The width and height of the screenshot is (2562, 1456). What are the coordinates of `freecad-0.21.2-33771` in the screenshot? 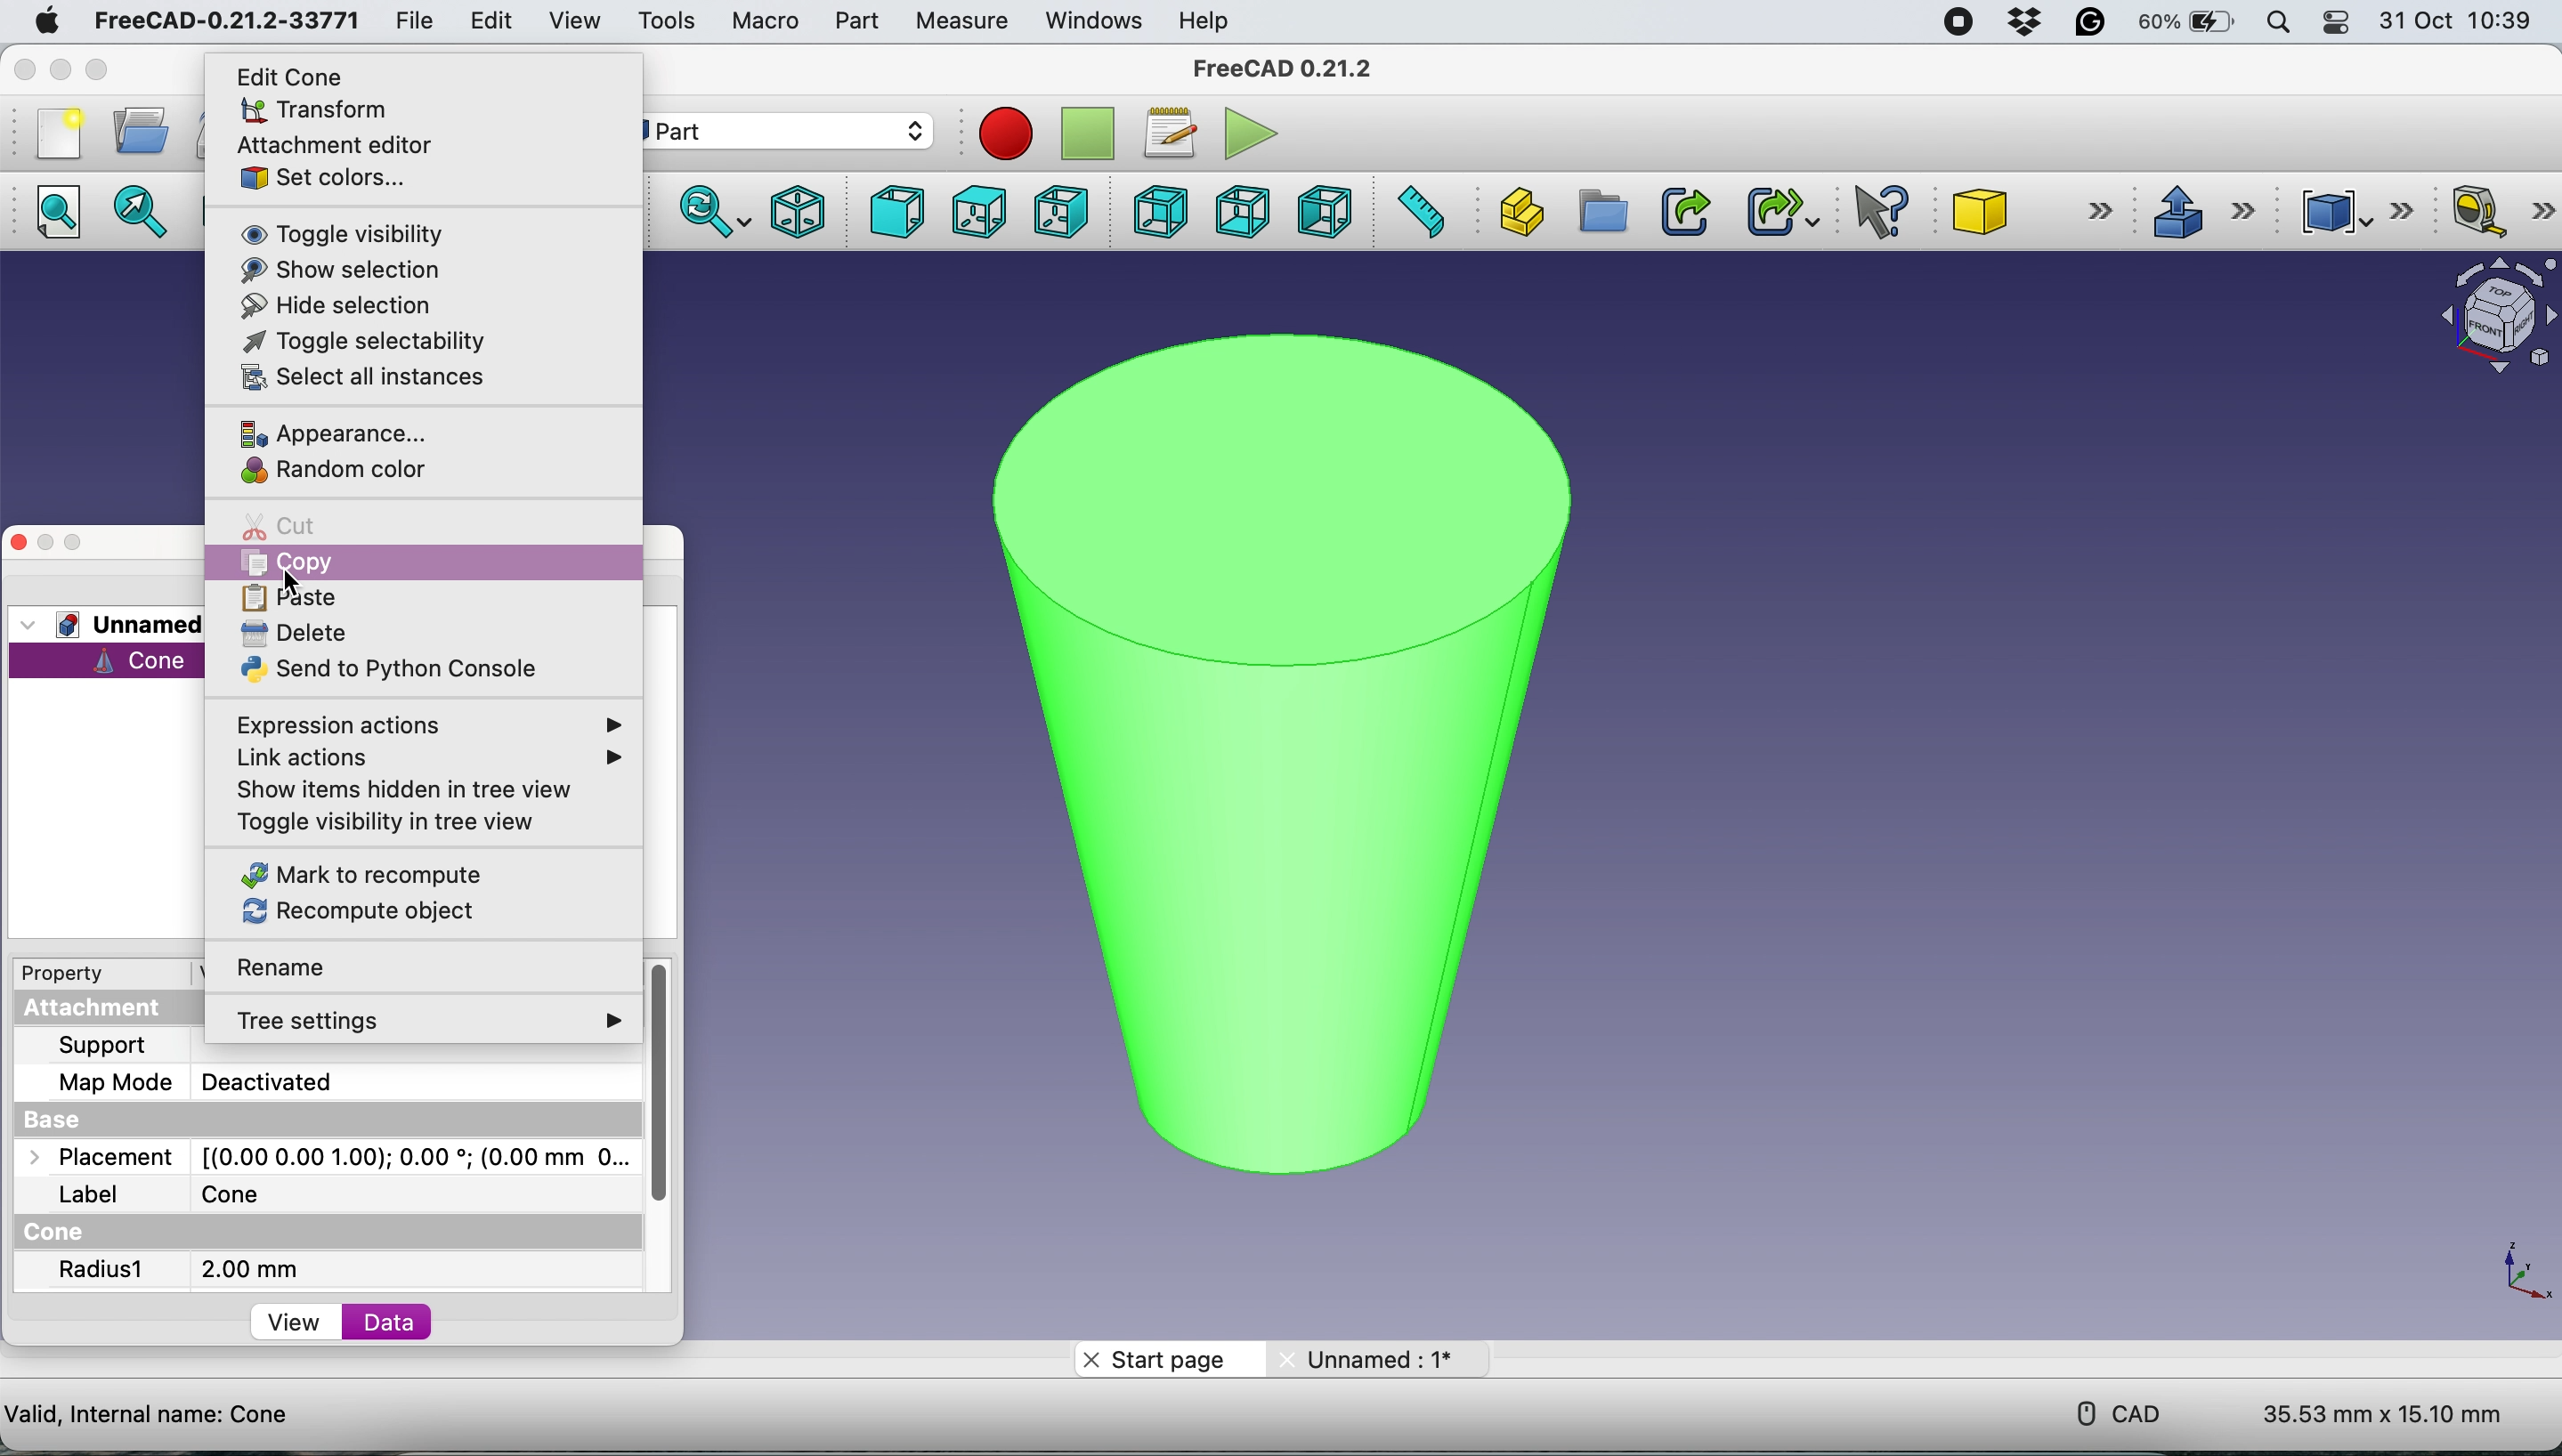 It's located at (228, 21).